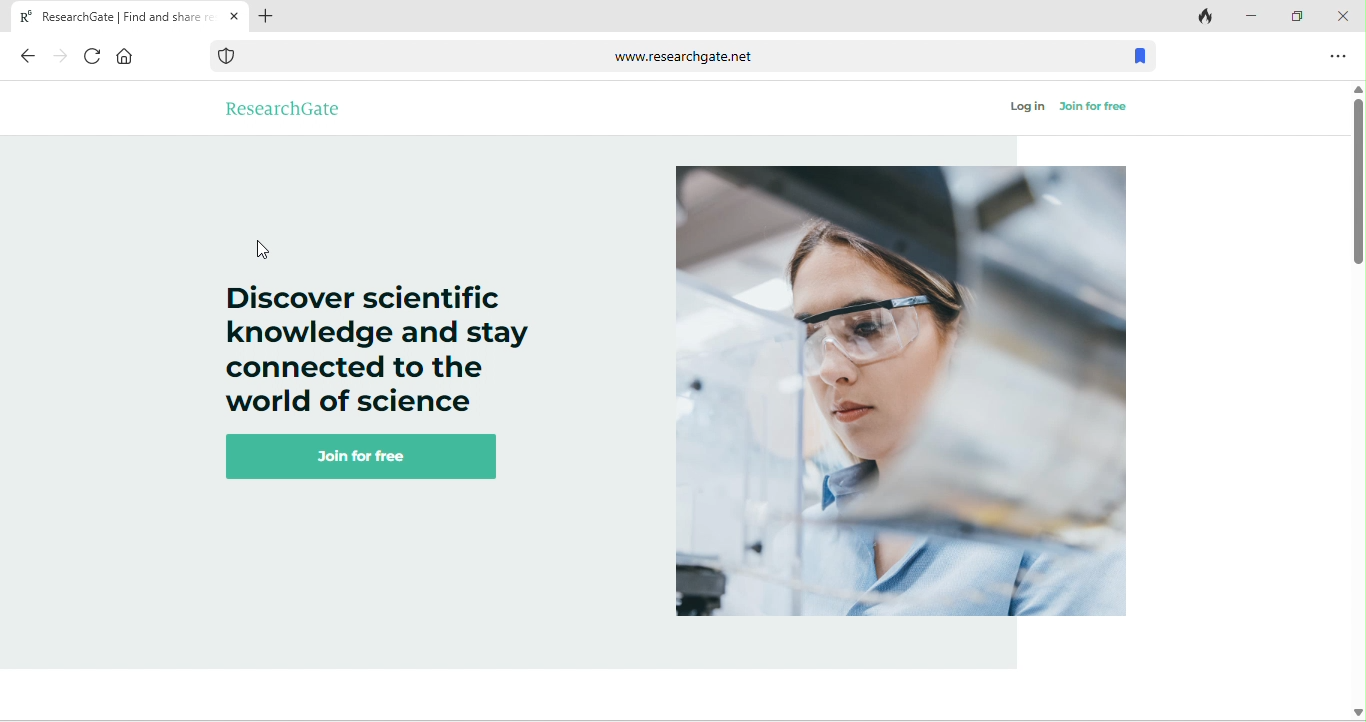 The width and height of the screenshot is (1366, 722). Describe the element at coordinates (29, 58) in the screenshot. I see `back` at that location.